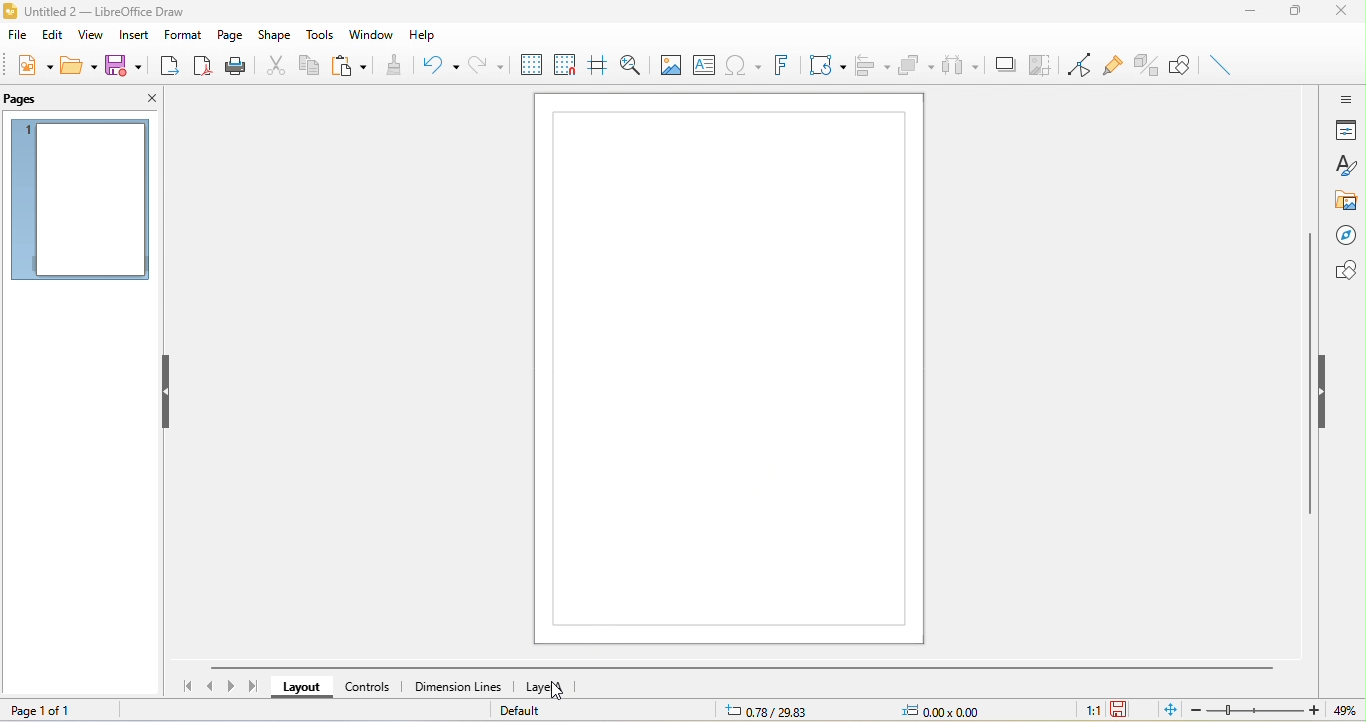 This screenshot has width=1366, height=722. What do you see at coordinates (29, 100) in the screenshot?
I see `pages` at bounding box center [29, 100].